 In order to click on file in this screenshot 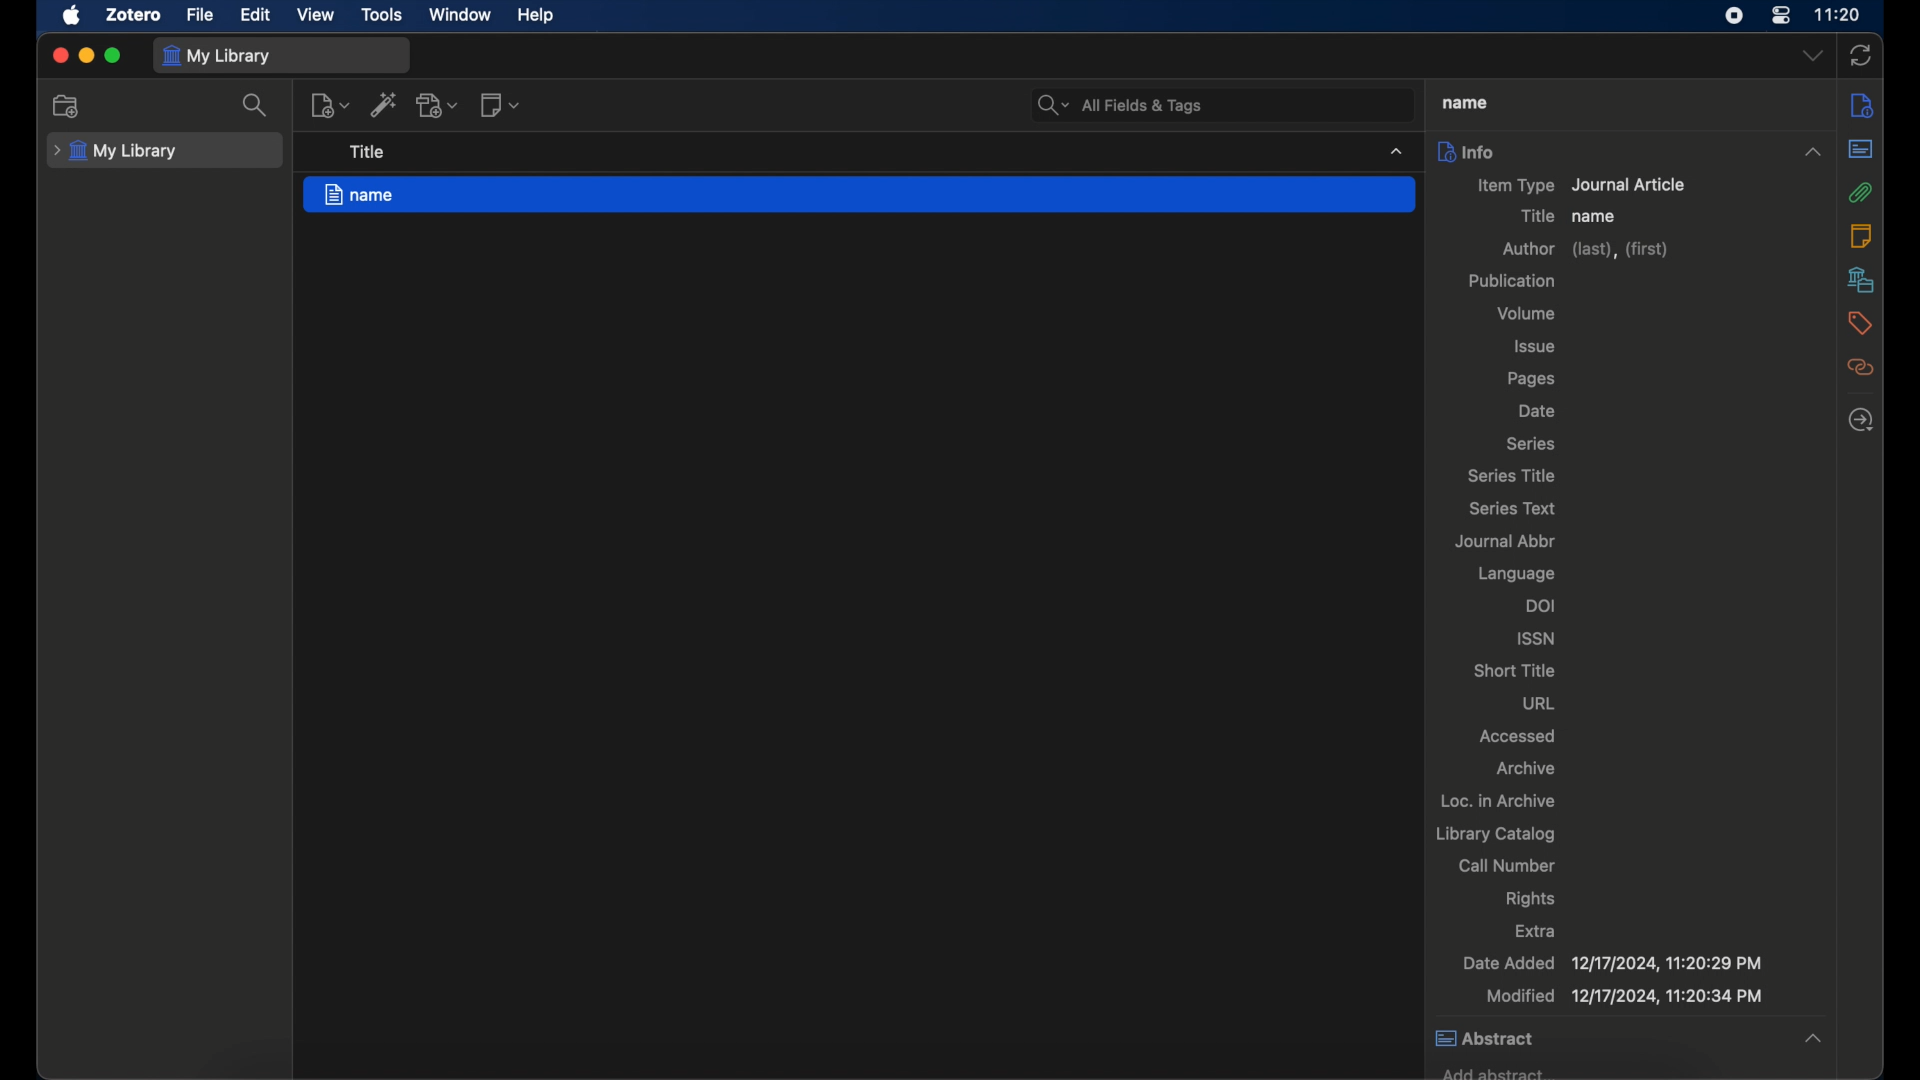, I will do `click(199, 15)`.